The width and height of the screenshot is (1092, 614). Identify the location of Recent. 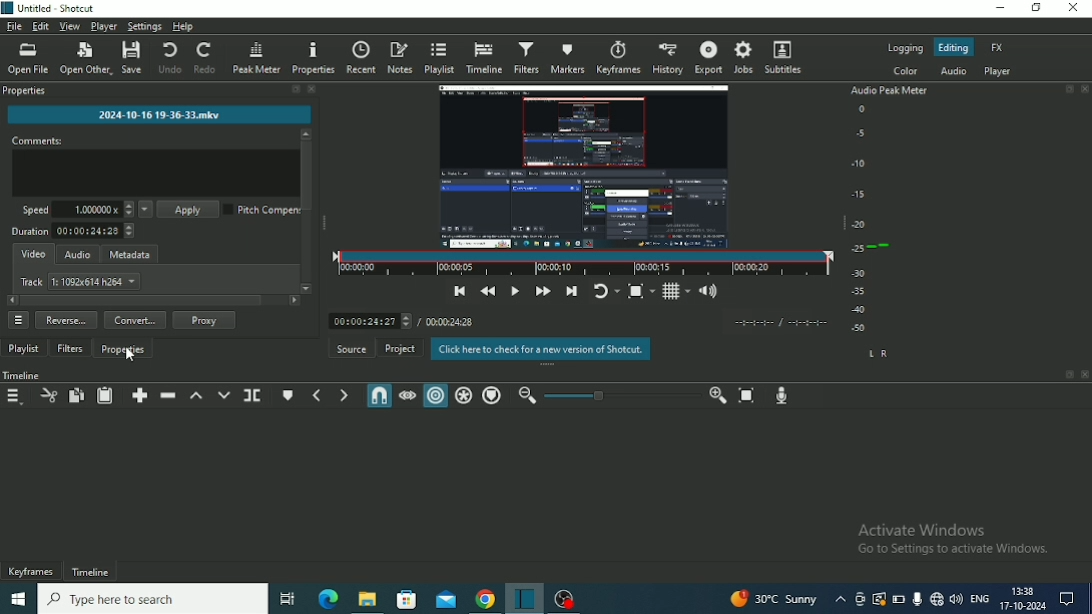
(359, 57).